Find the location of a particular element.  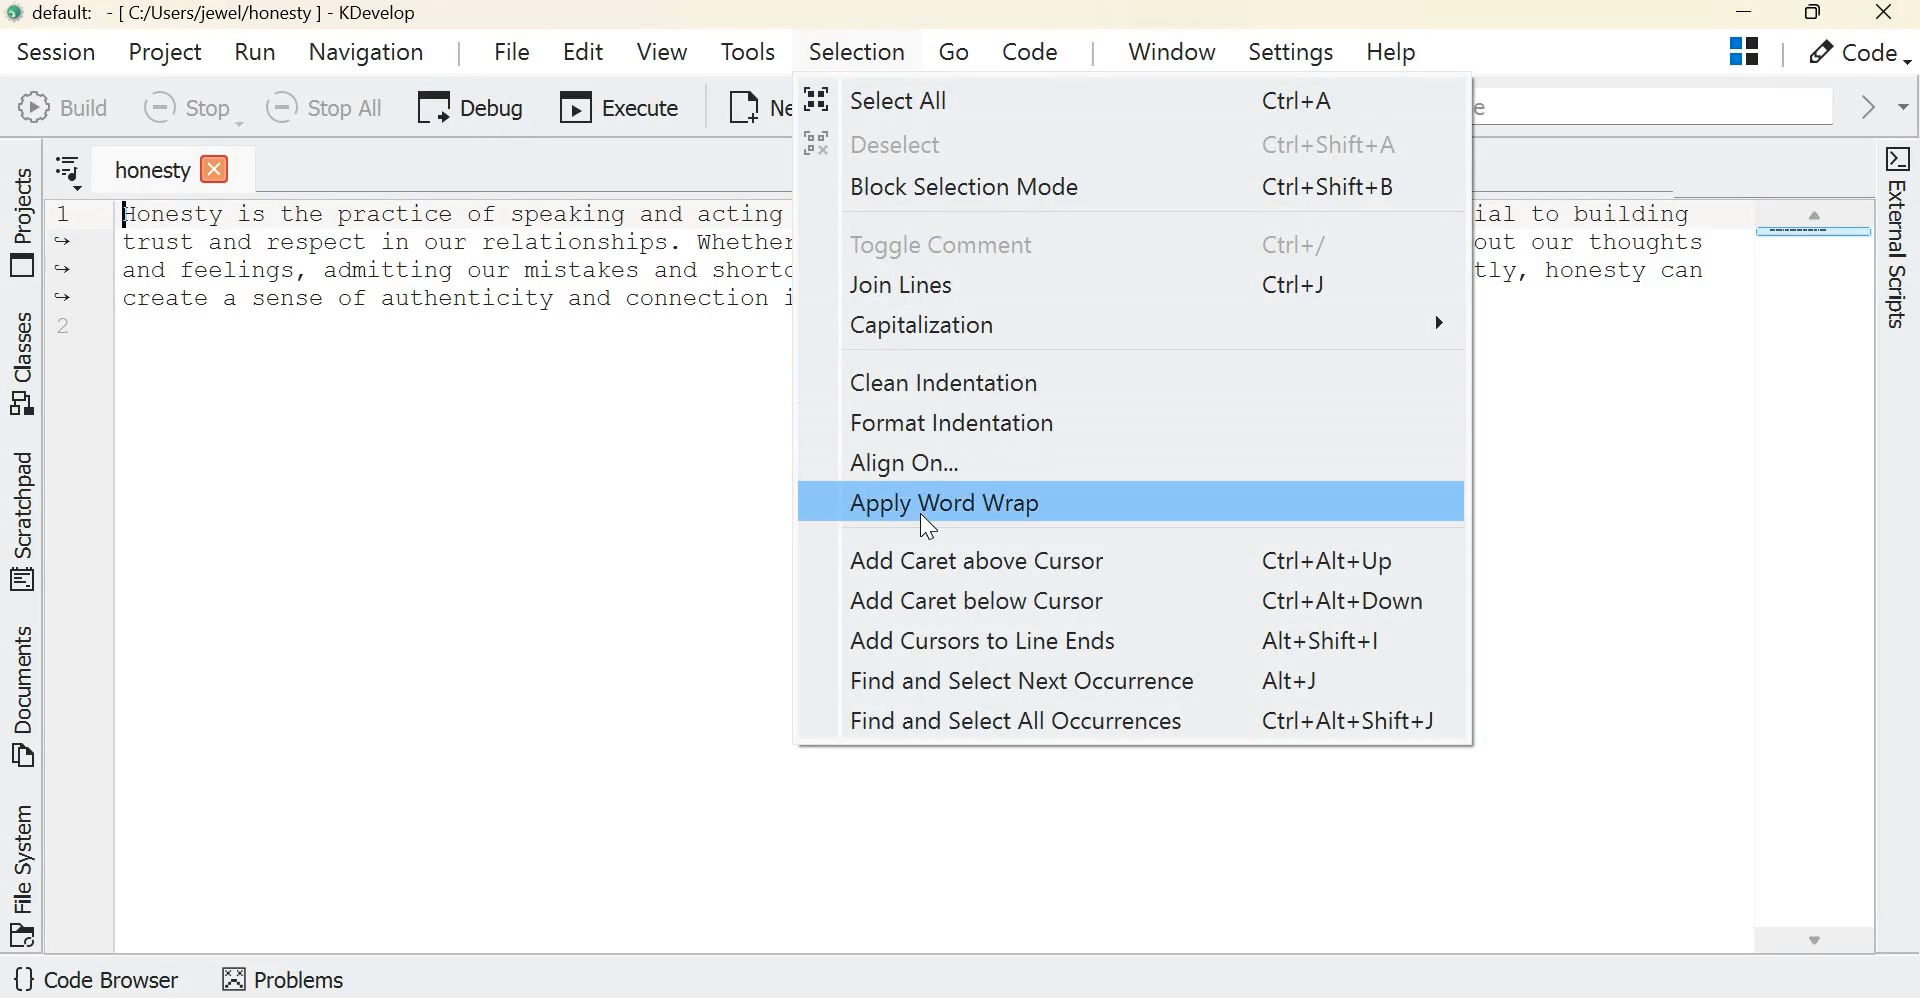

Apply word wrap is located at coordinates (949, 501).